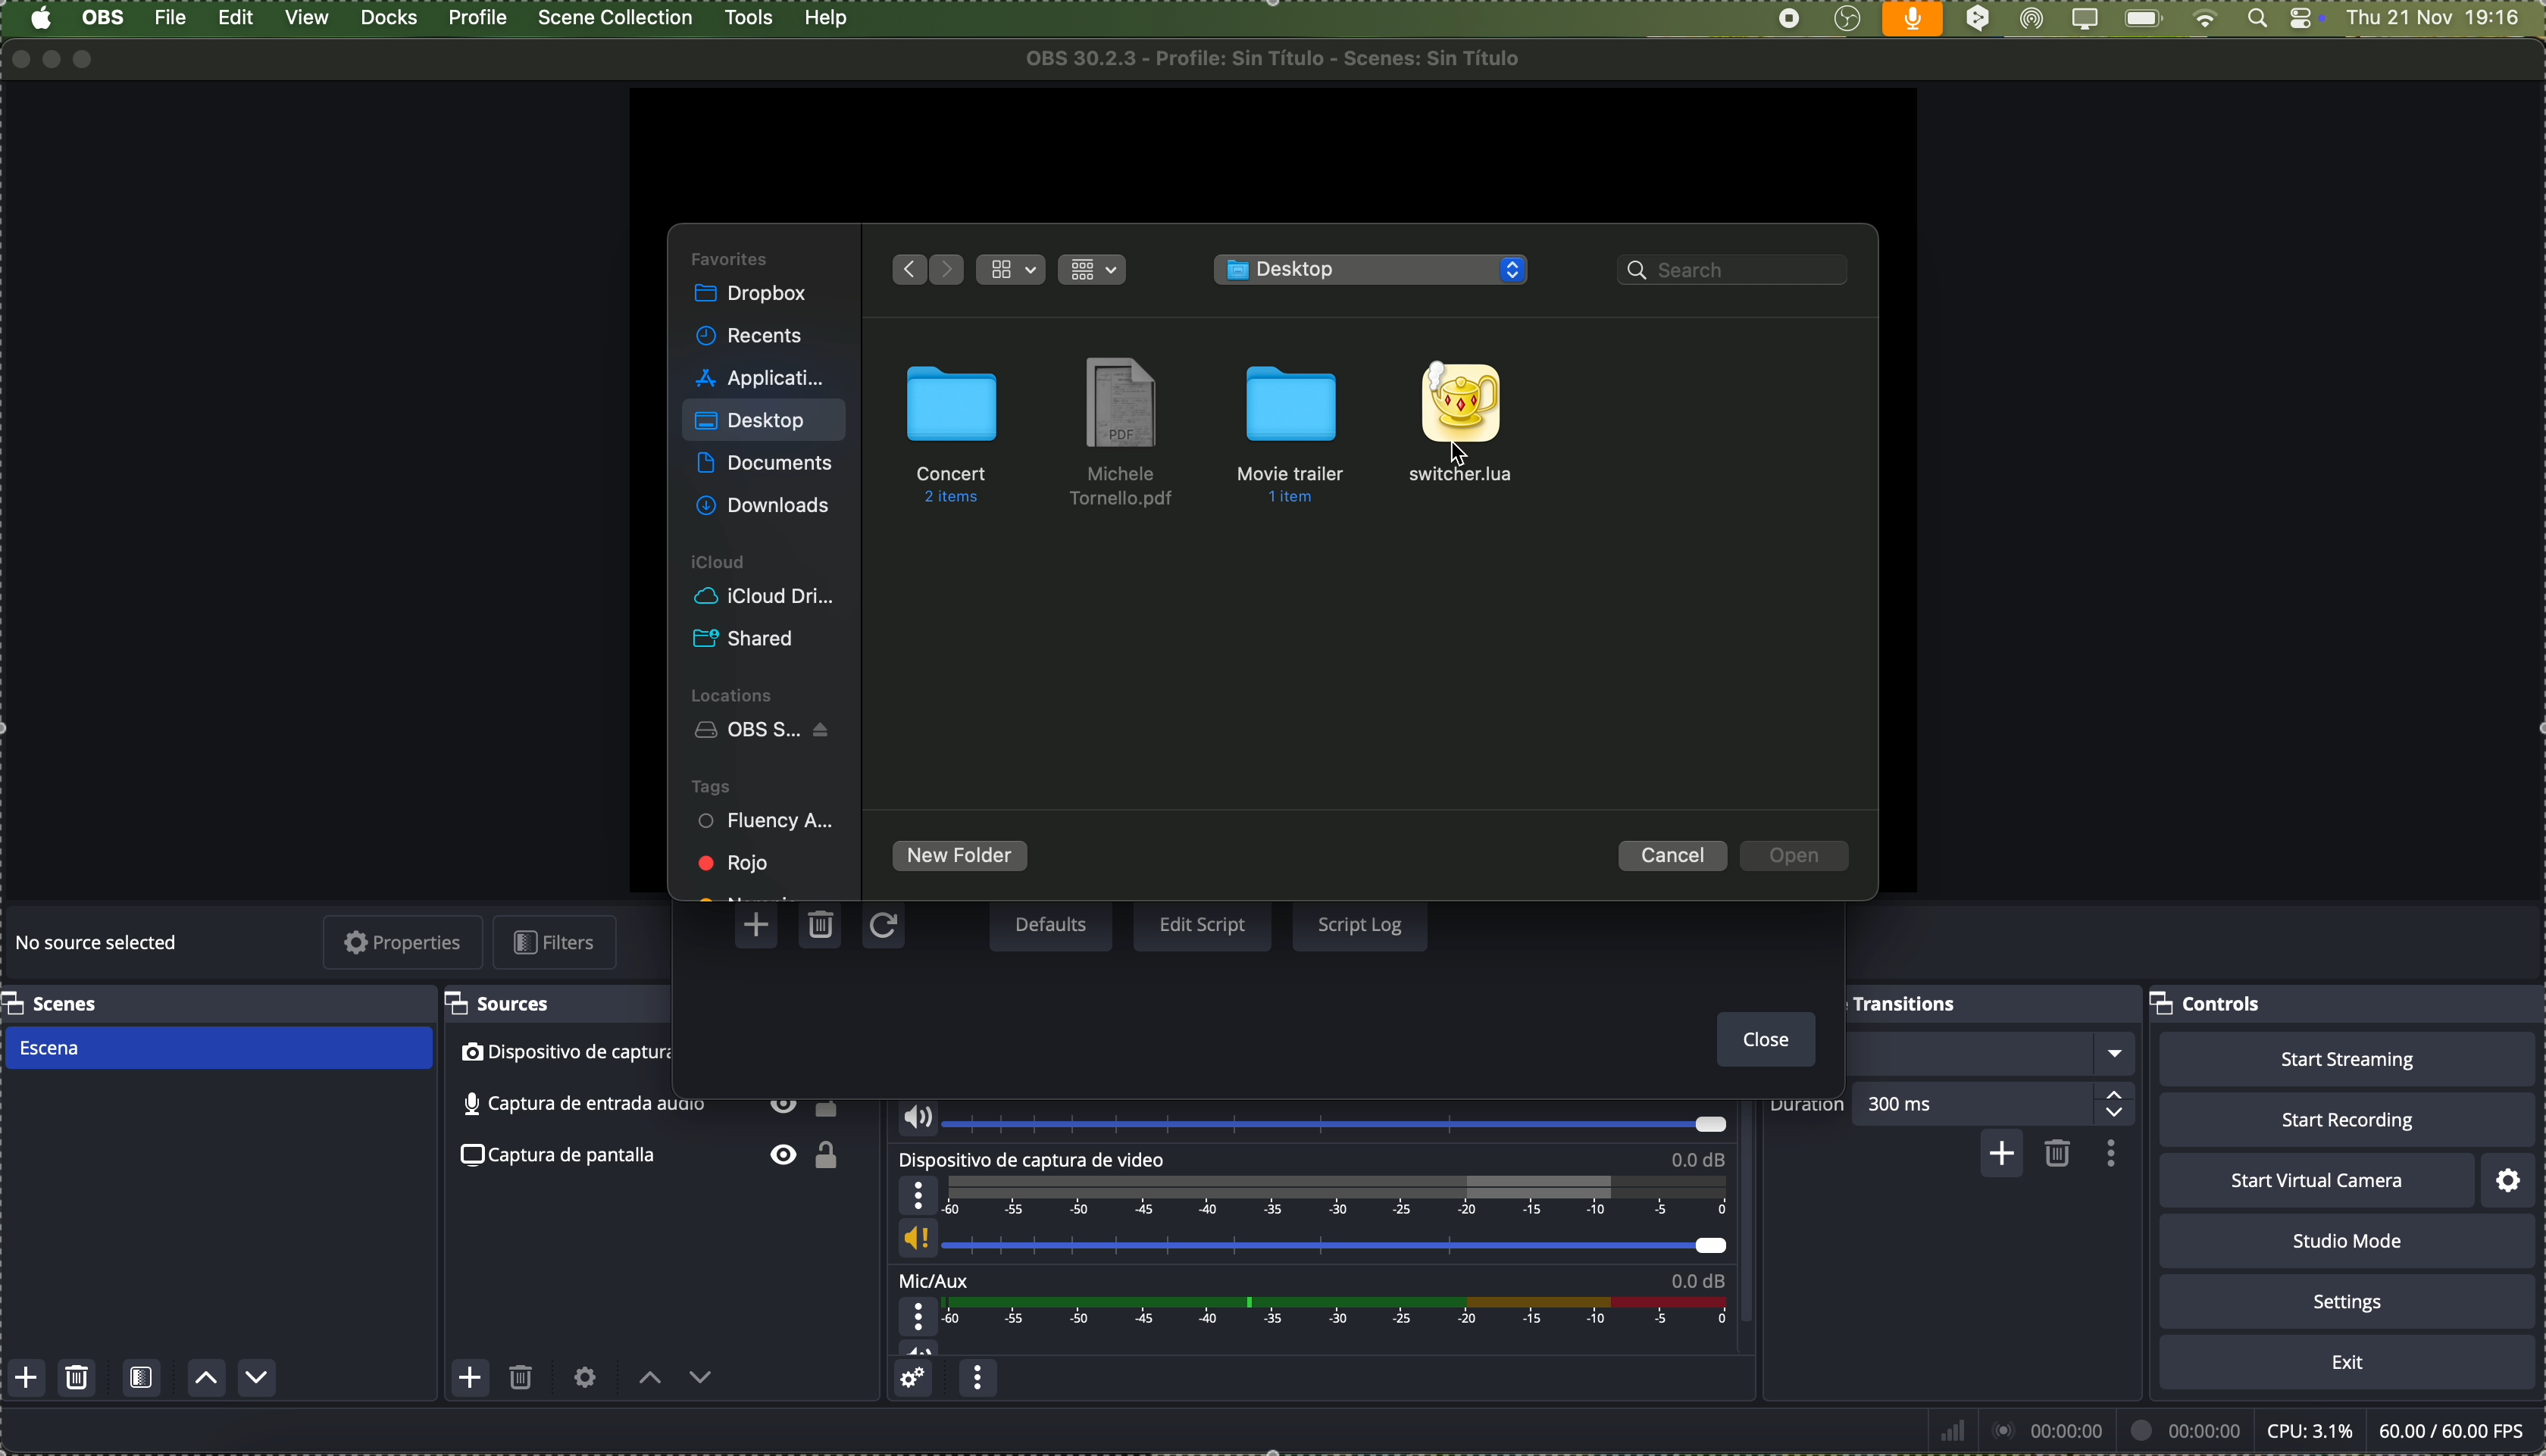 This screenshot has width=2546, height=1456. Describe the element at coordinates (2347, 1059) in the screenshot. I see `start streaming` at that location.